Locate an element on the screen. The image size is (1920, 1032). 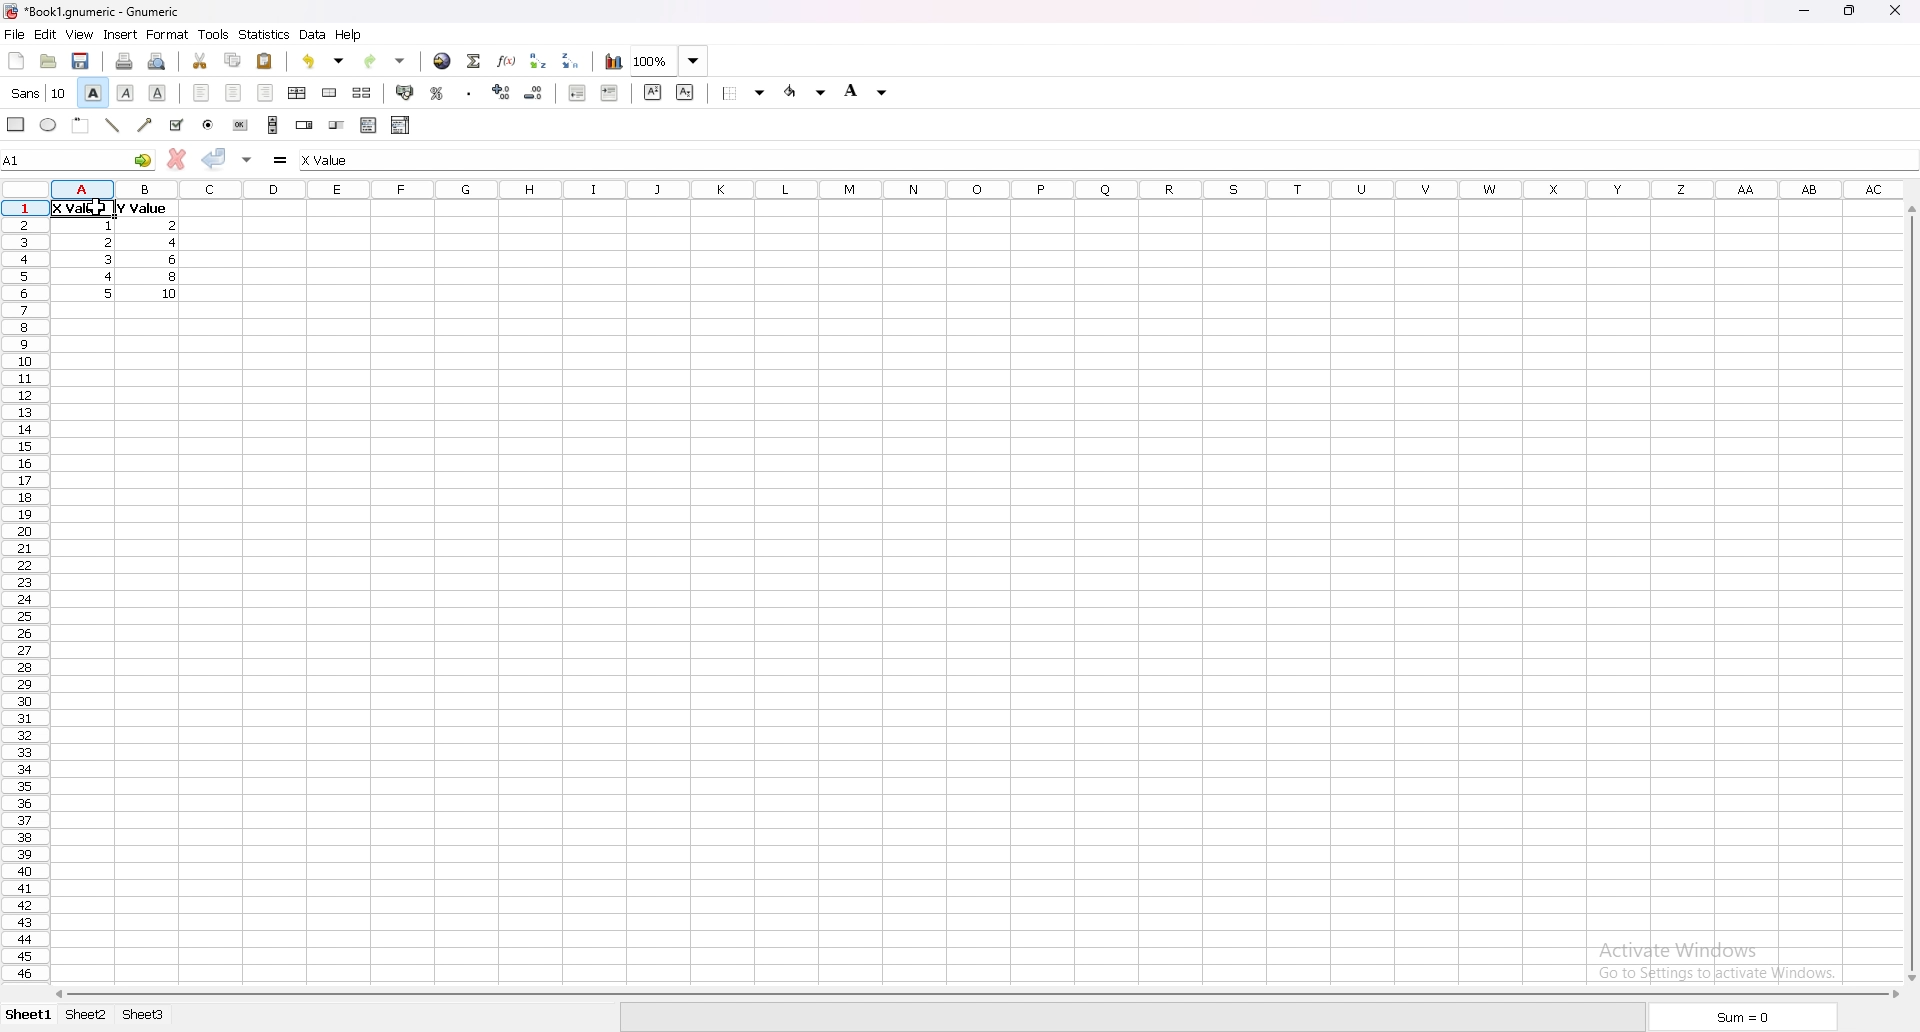
value is located at coordinates (174, 277).